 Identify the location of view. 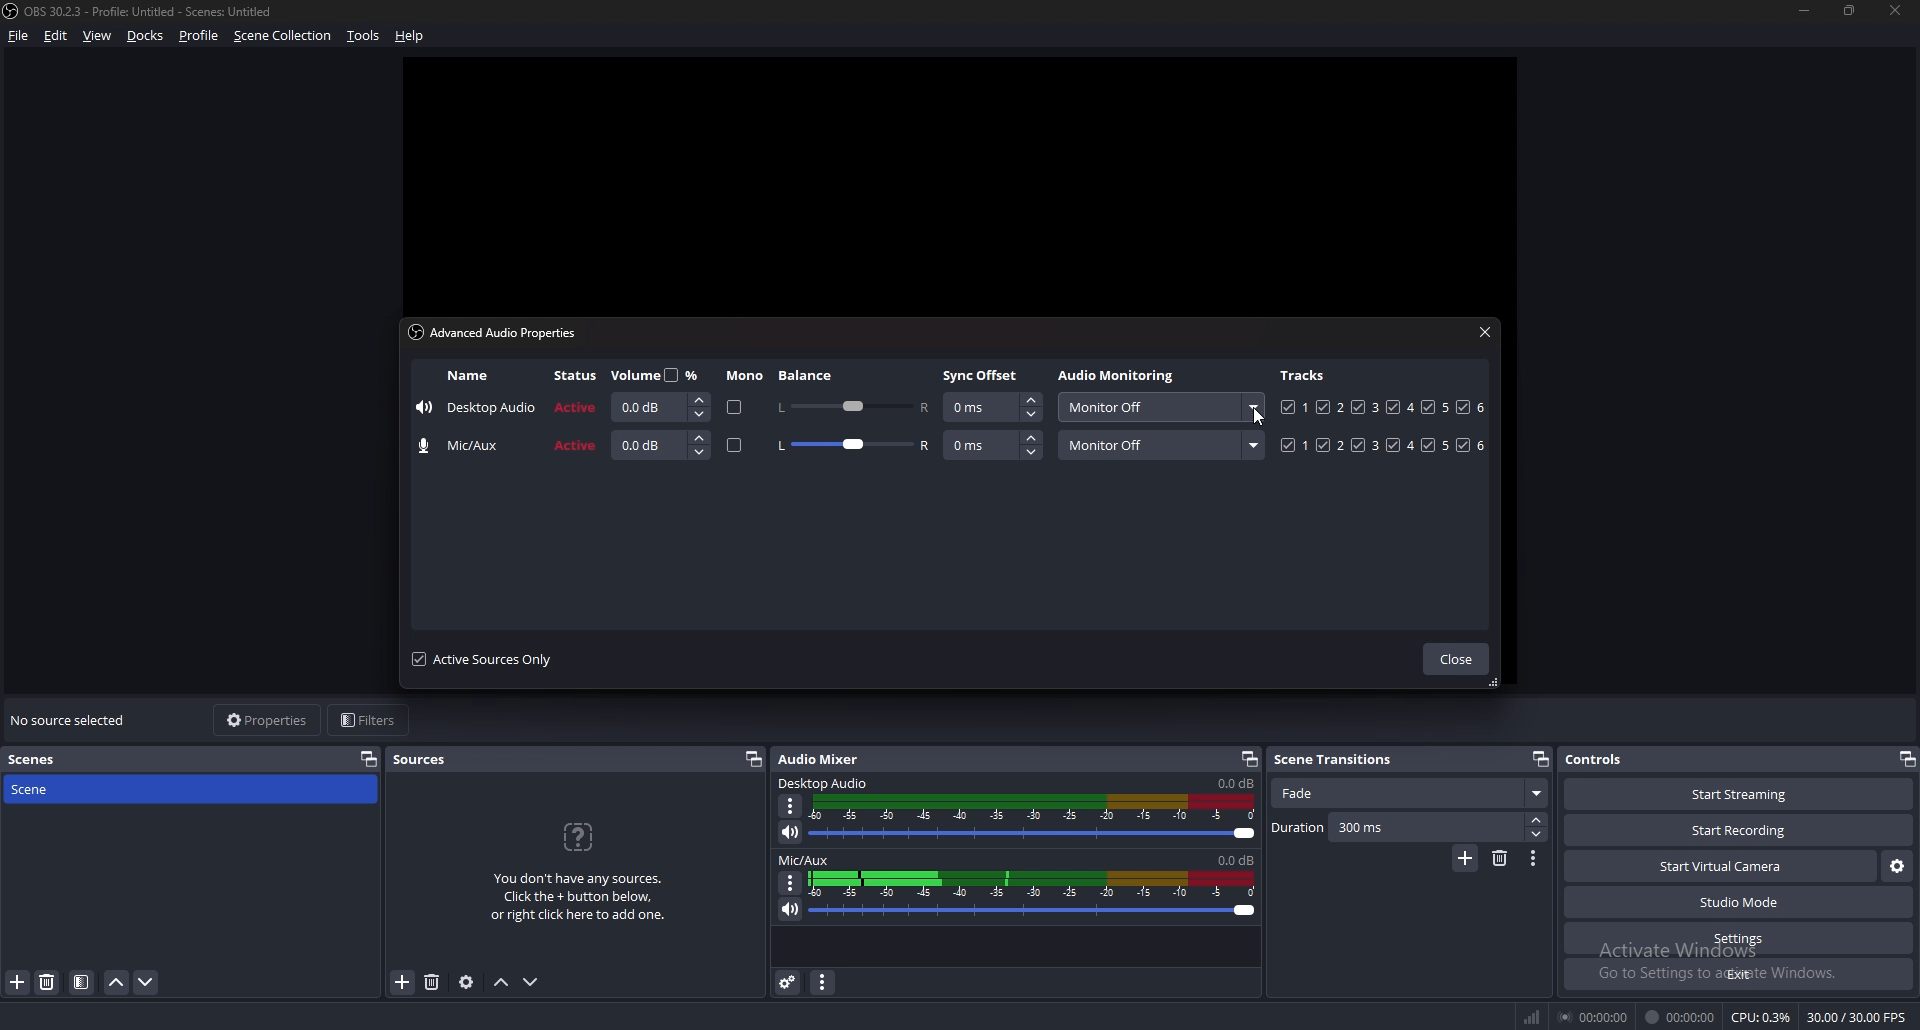
(98, 35).